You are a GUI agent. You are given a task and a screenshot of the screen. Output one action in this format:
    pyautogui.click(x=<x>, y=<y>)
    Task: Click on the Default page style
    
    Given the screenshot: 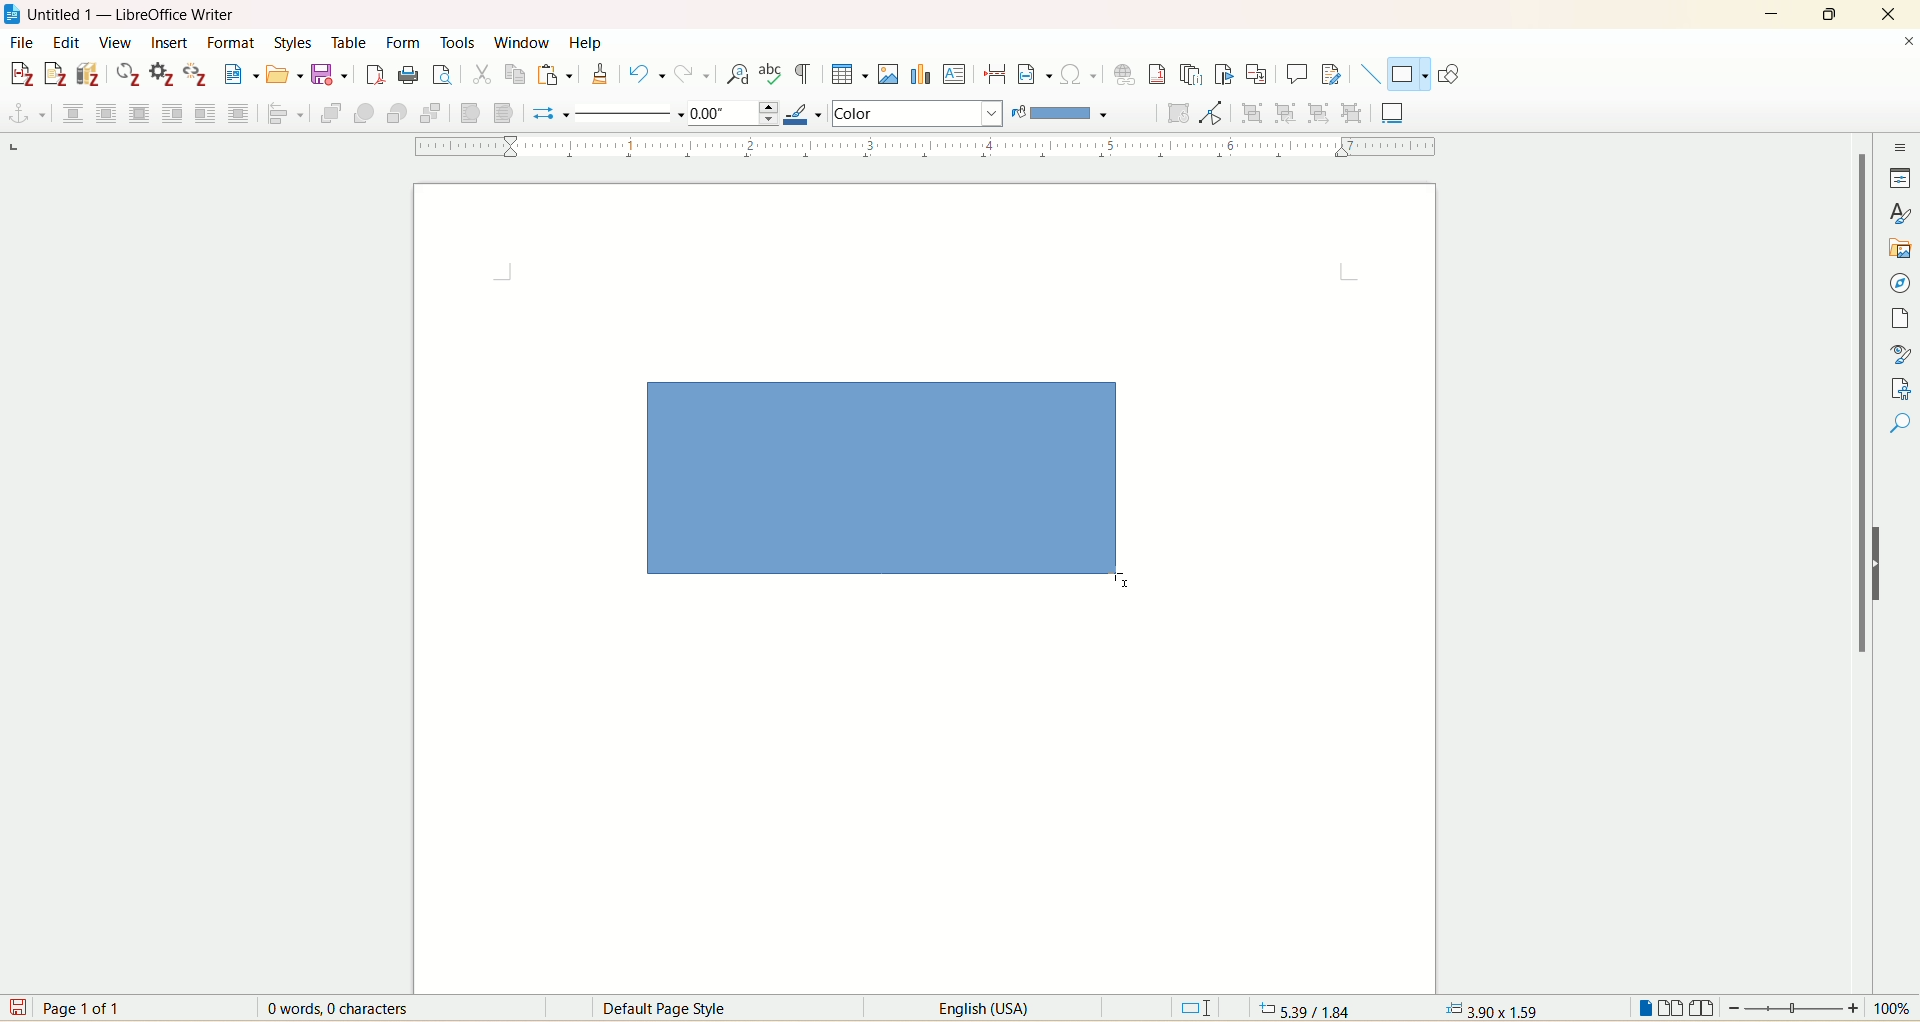 What is the action you would take?
    pyautogui.click(x=680, y=1009)
    